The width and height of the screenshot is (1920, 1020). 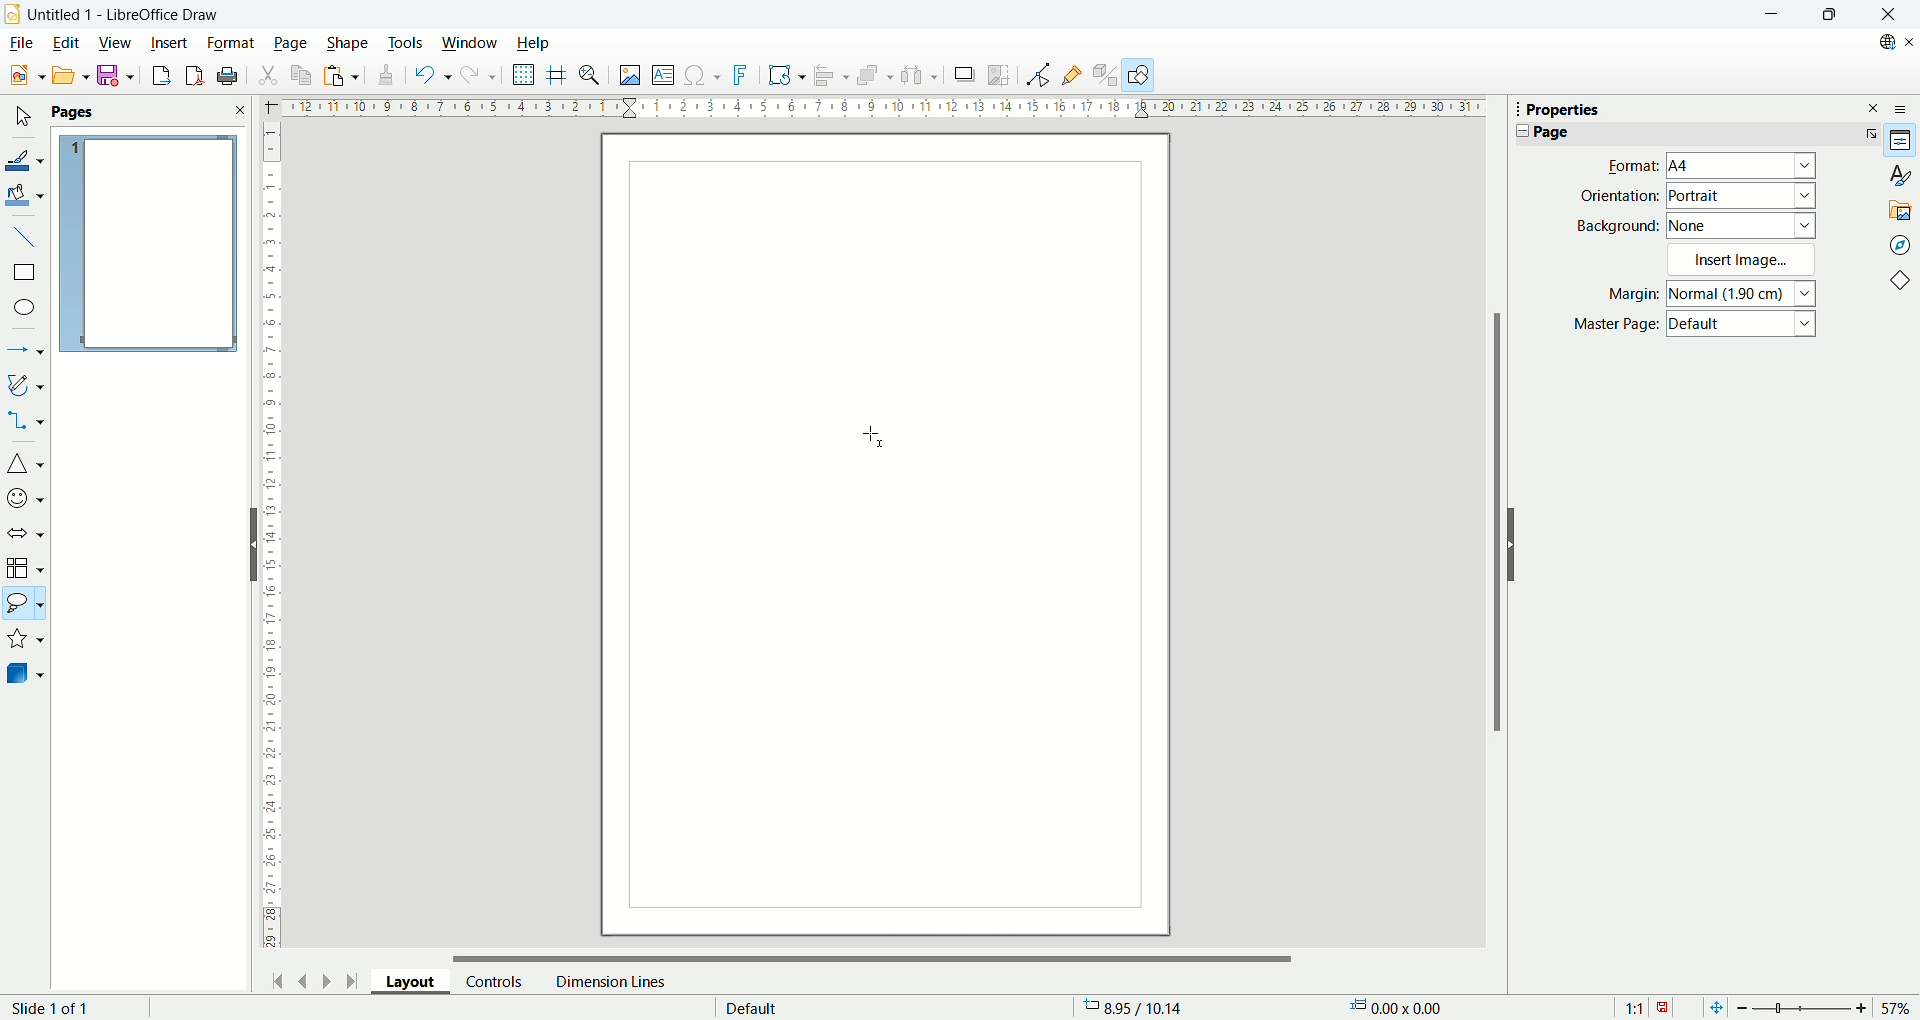 What do you see at coordinates (470, 44) in the screenshot?
I see `window` at bounding box center [470, 44].